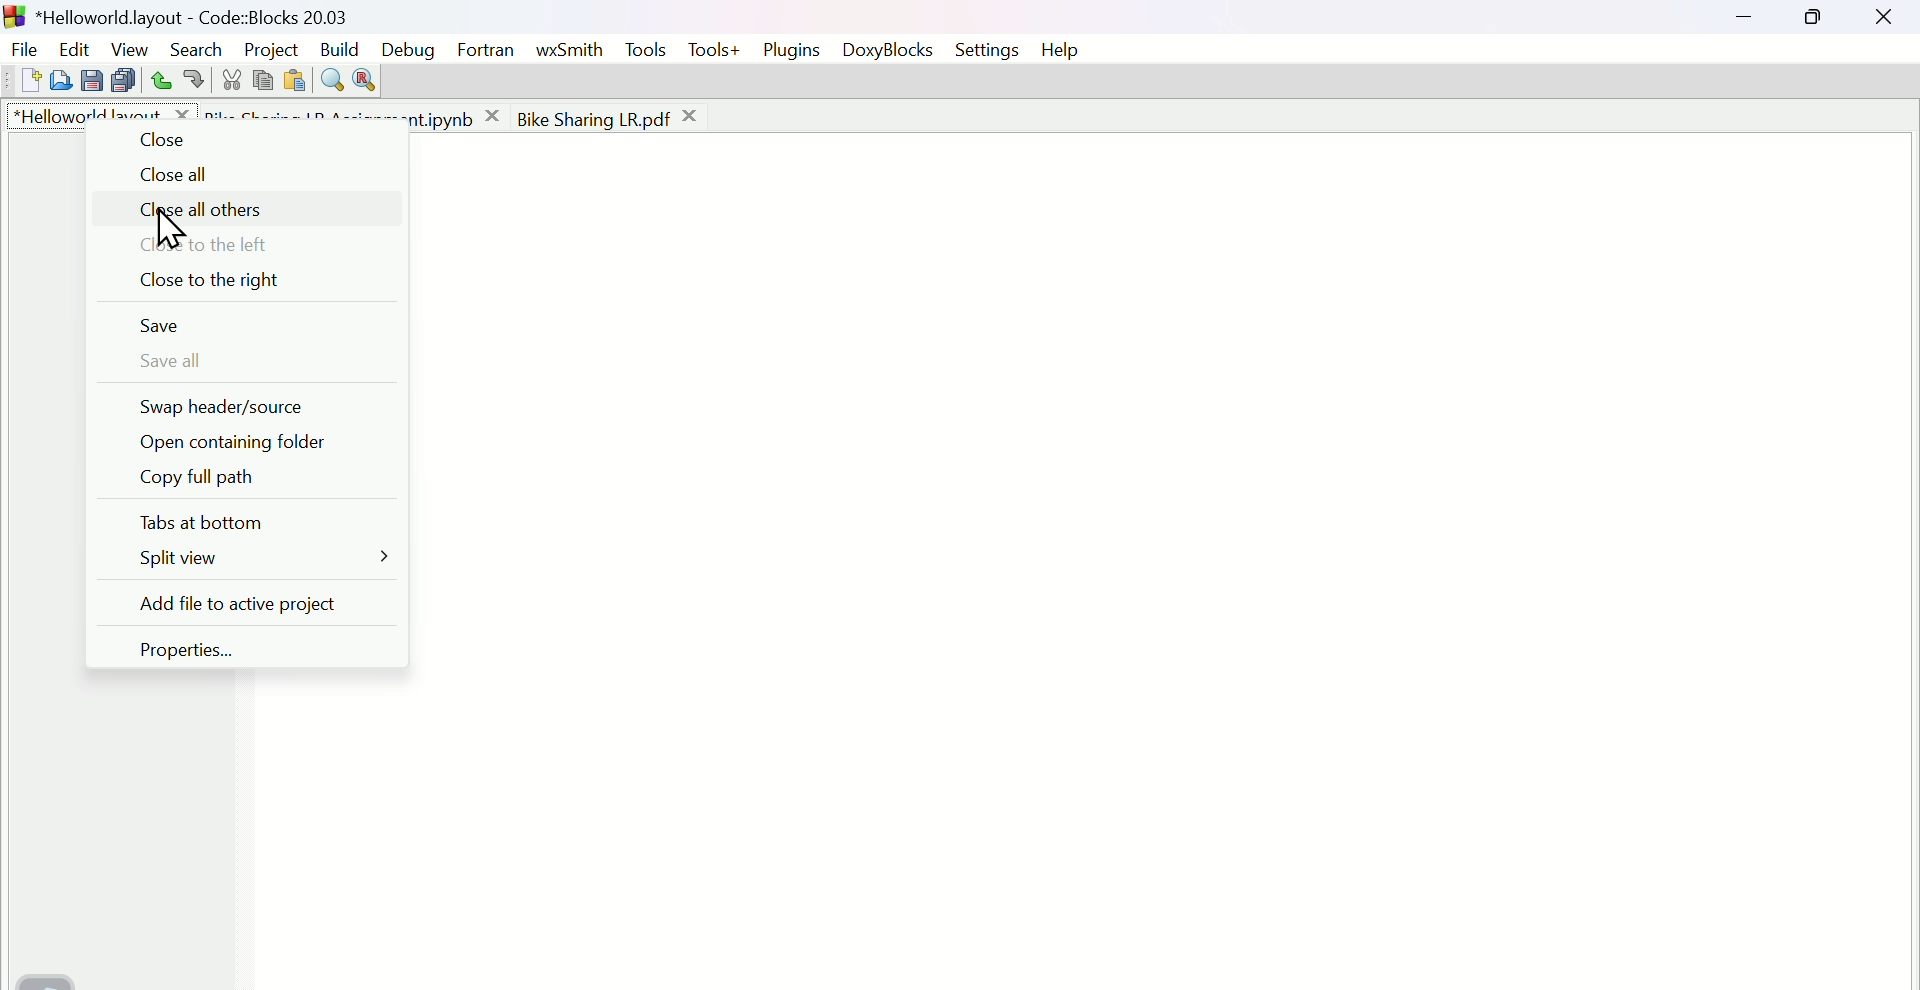 This screenshot has width=1920, height=990. I want to click on Find, so click(330, 79).